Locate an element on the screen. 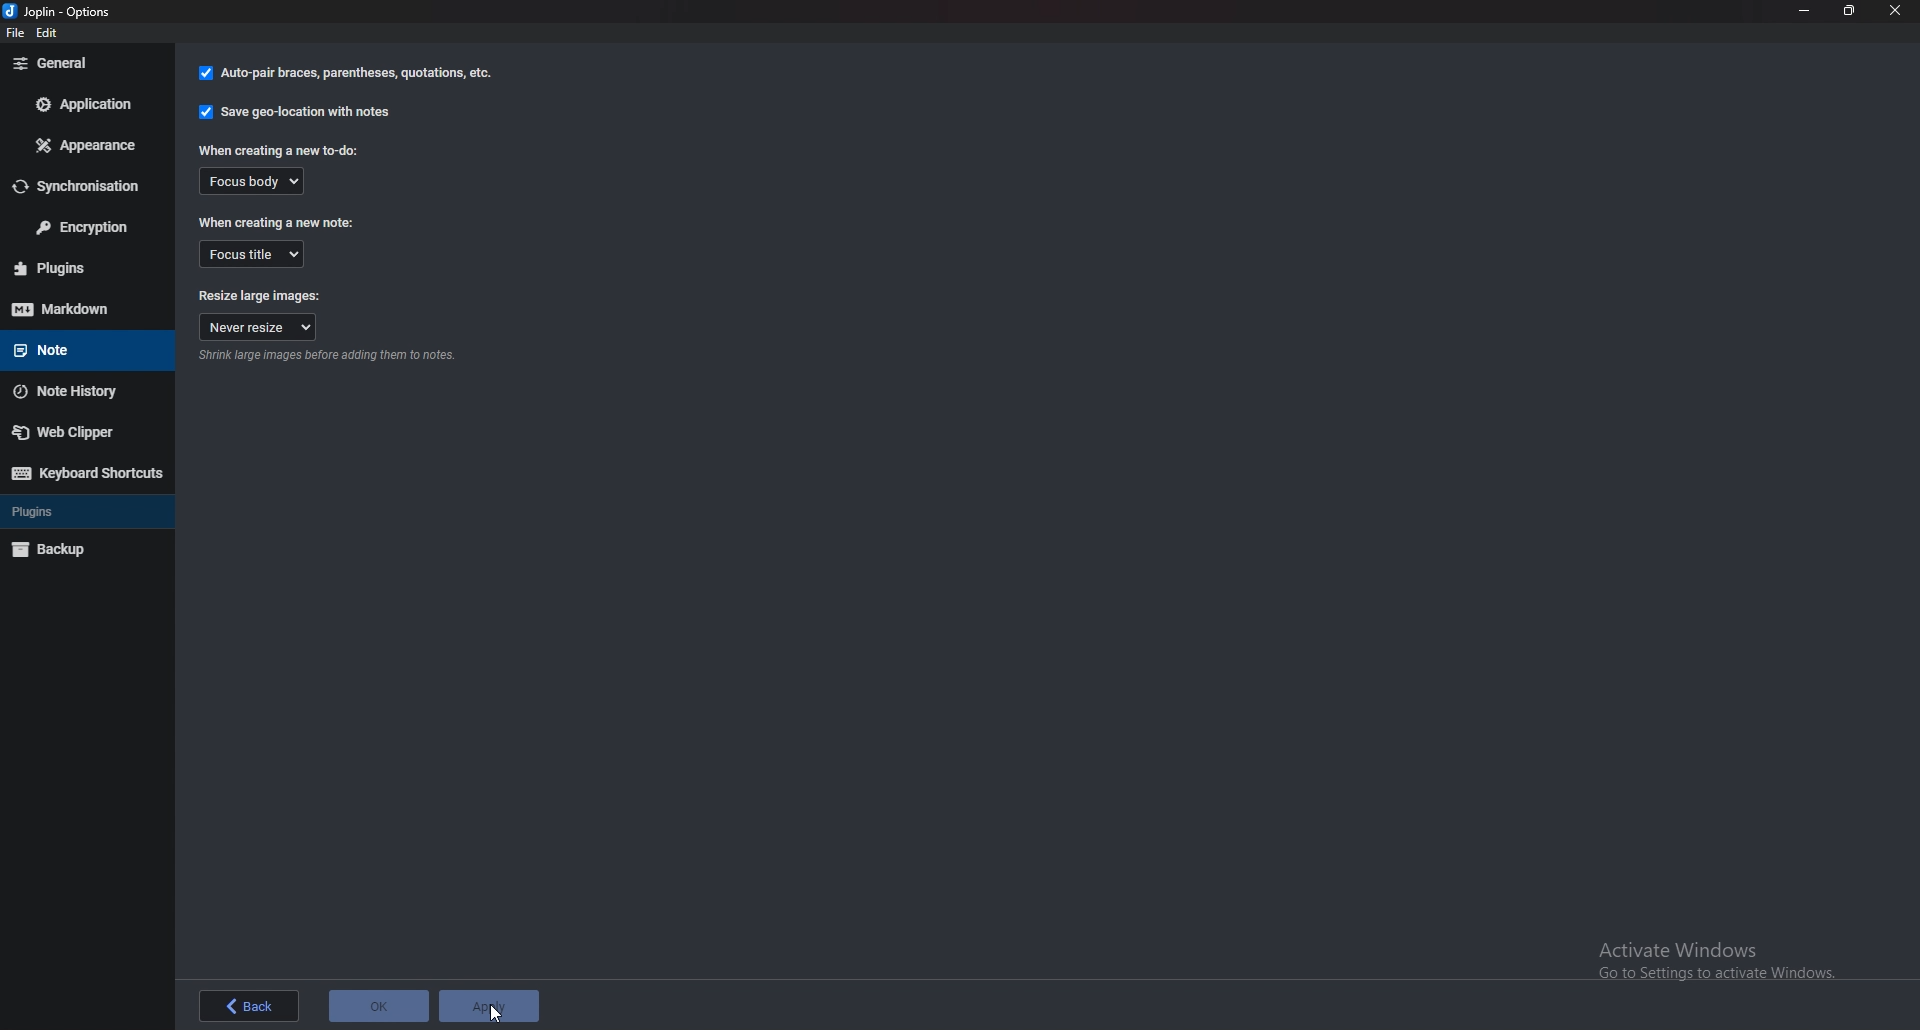 This screenshot has width=1920, height=1030. Resize is located at coordinates (1849, 11).